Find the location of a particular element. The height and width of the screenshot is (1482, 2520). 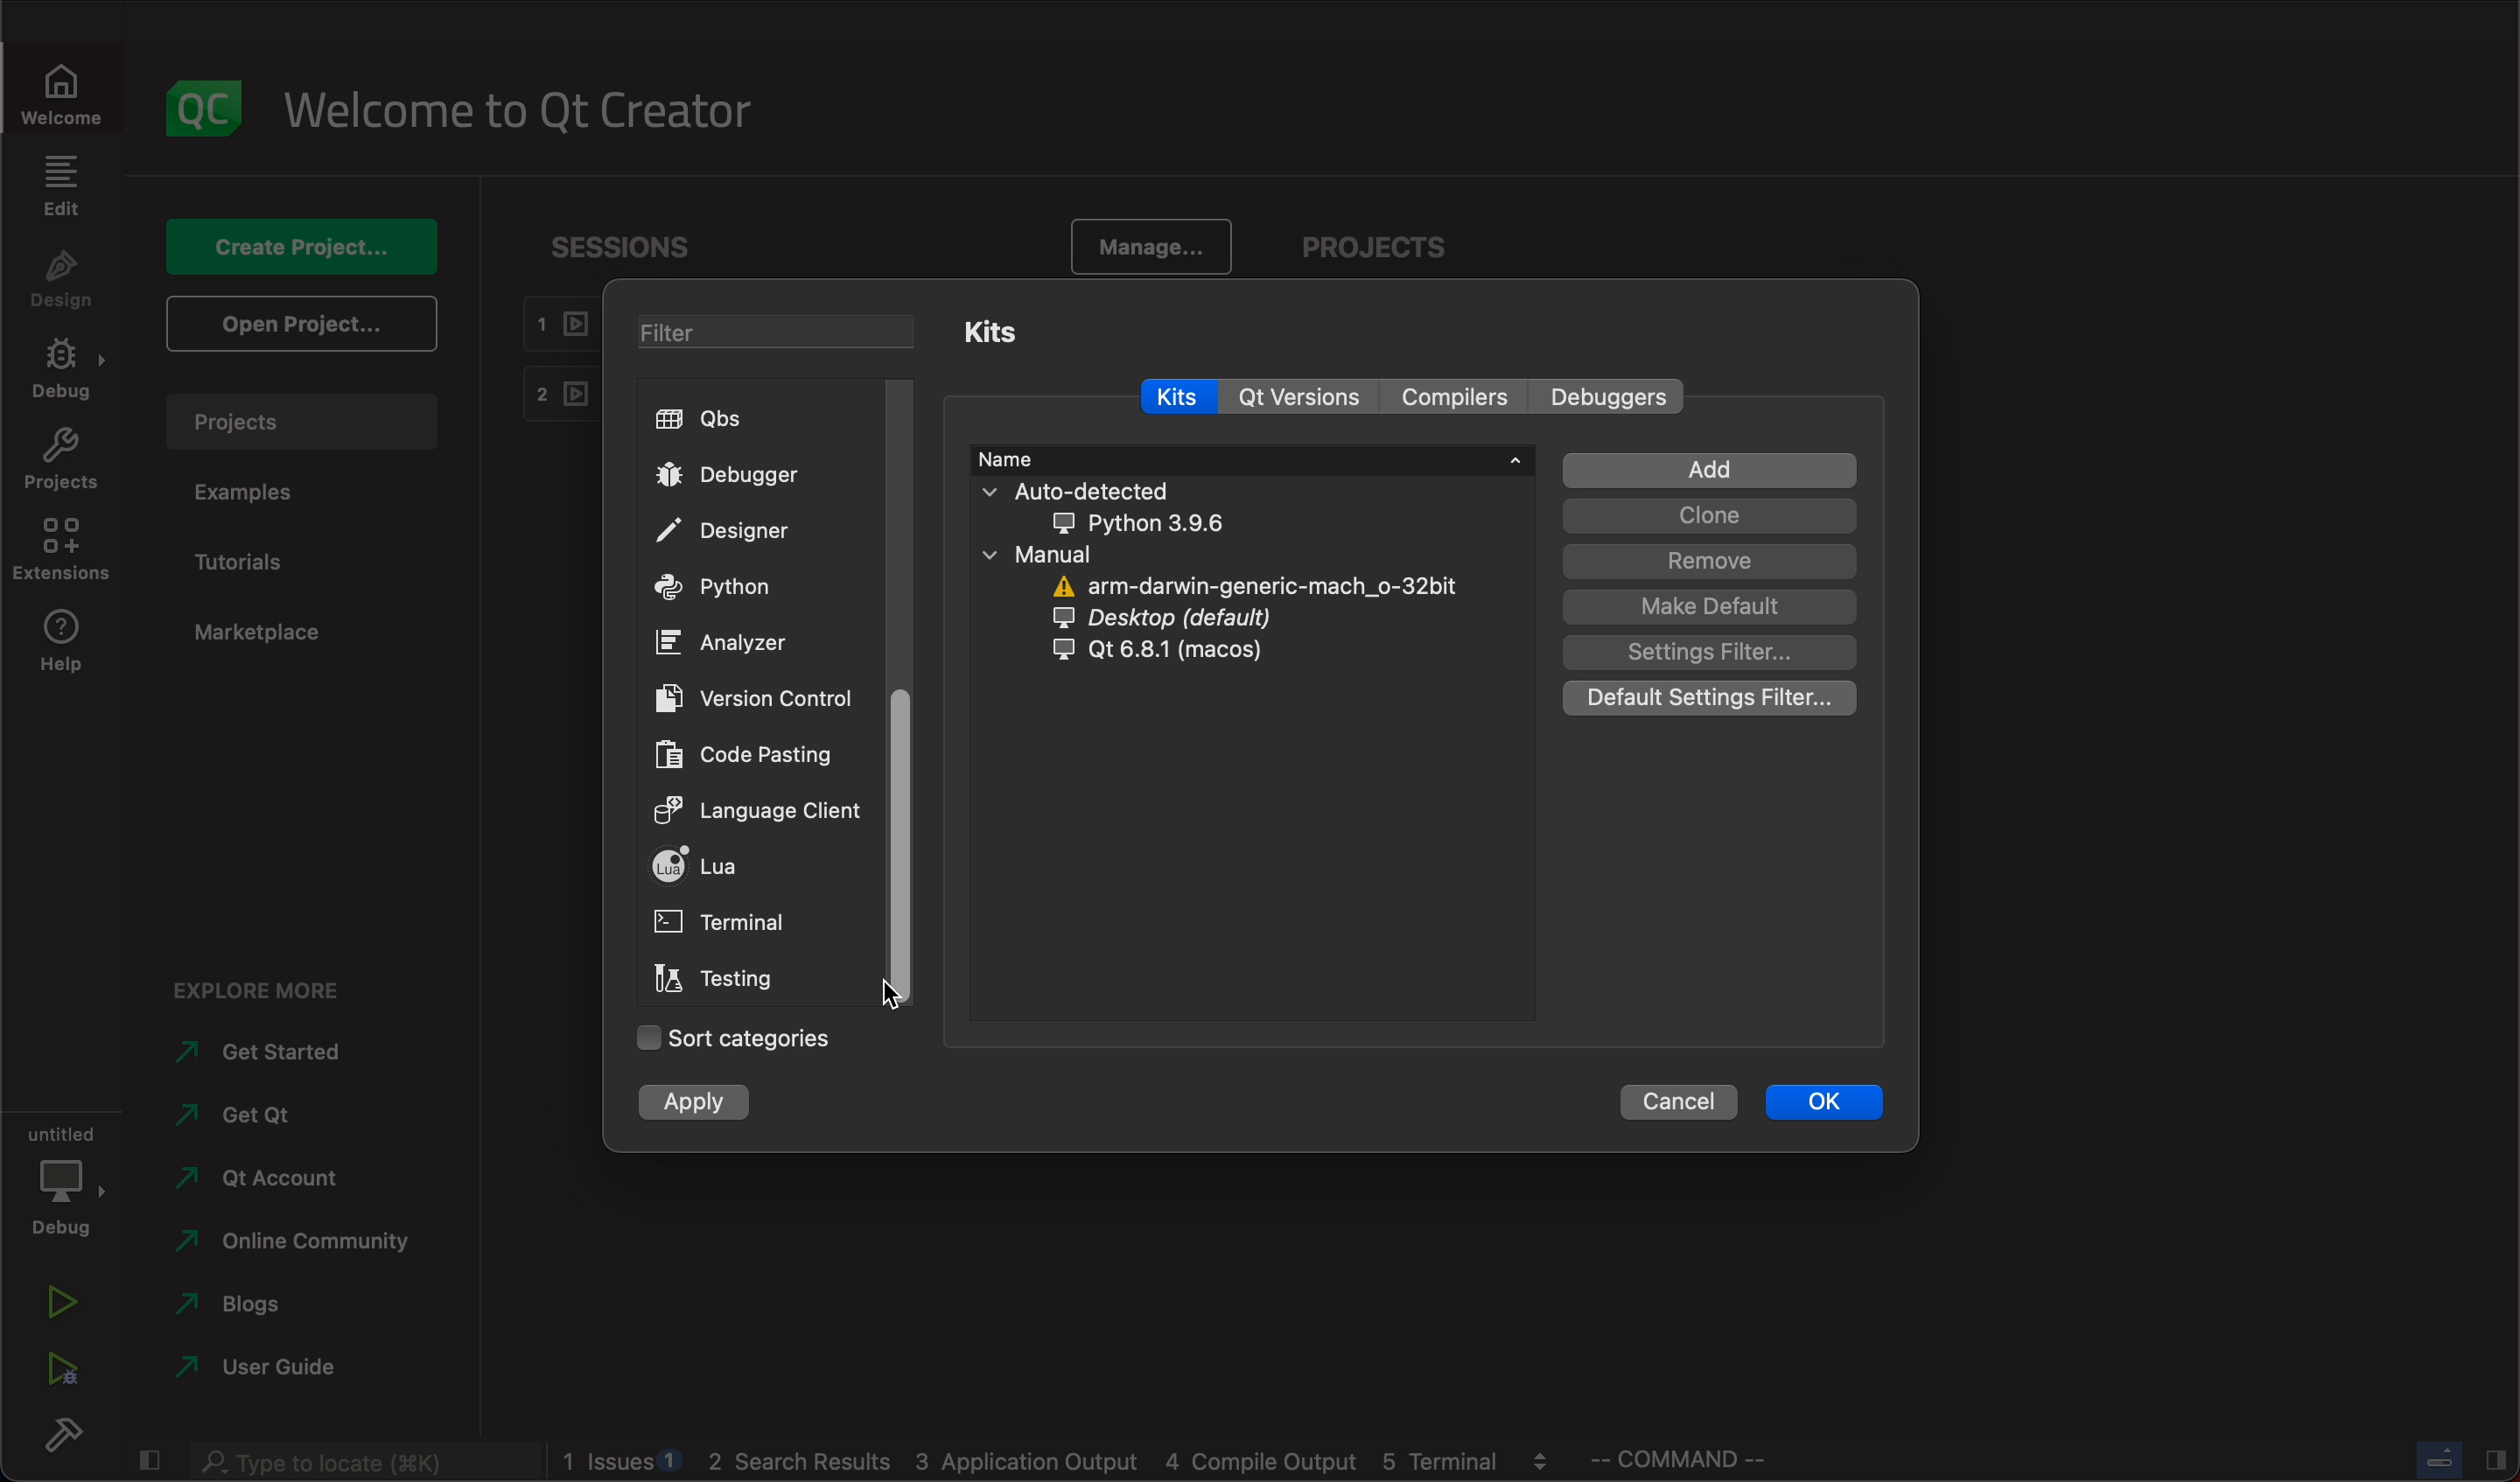

run debug is located at coordinates (57, 1374).